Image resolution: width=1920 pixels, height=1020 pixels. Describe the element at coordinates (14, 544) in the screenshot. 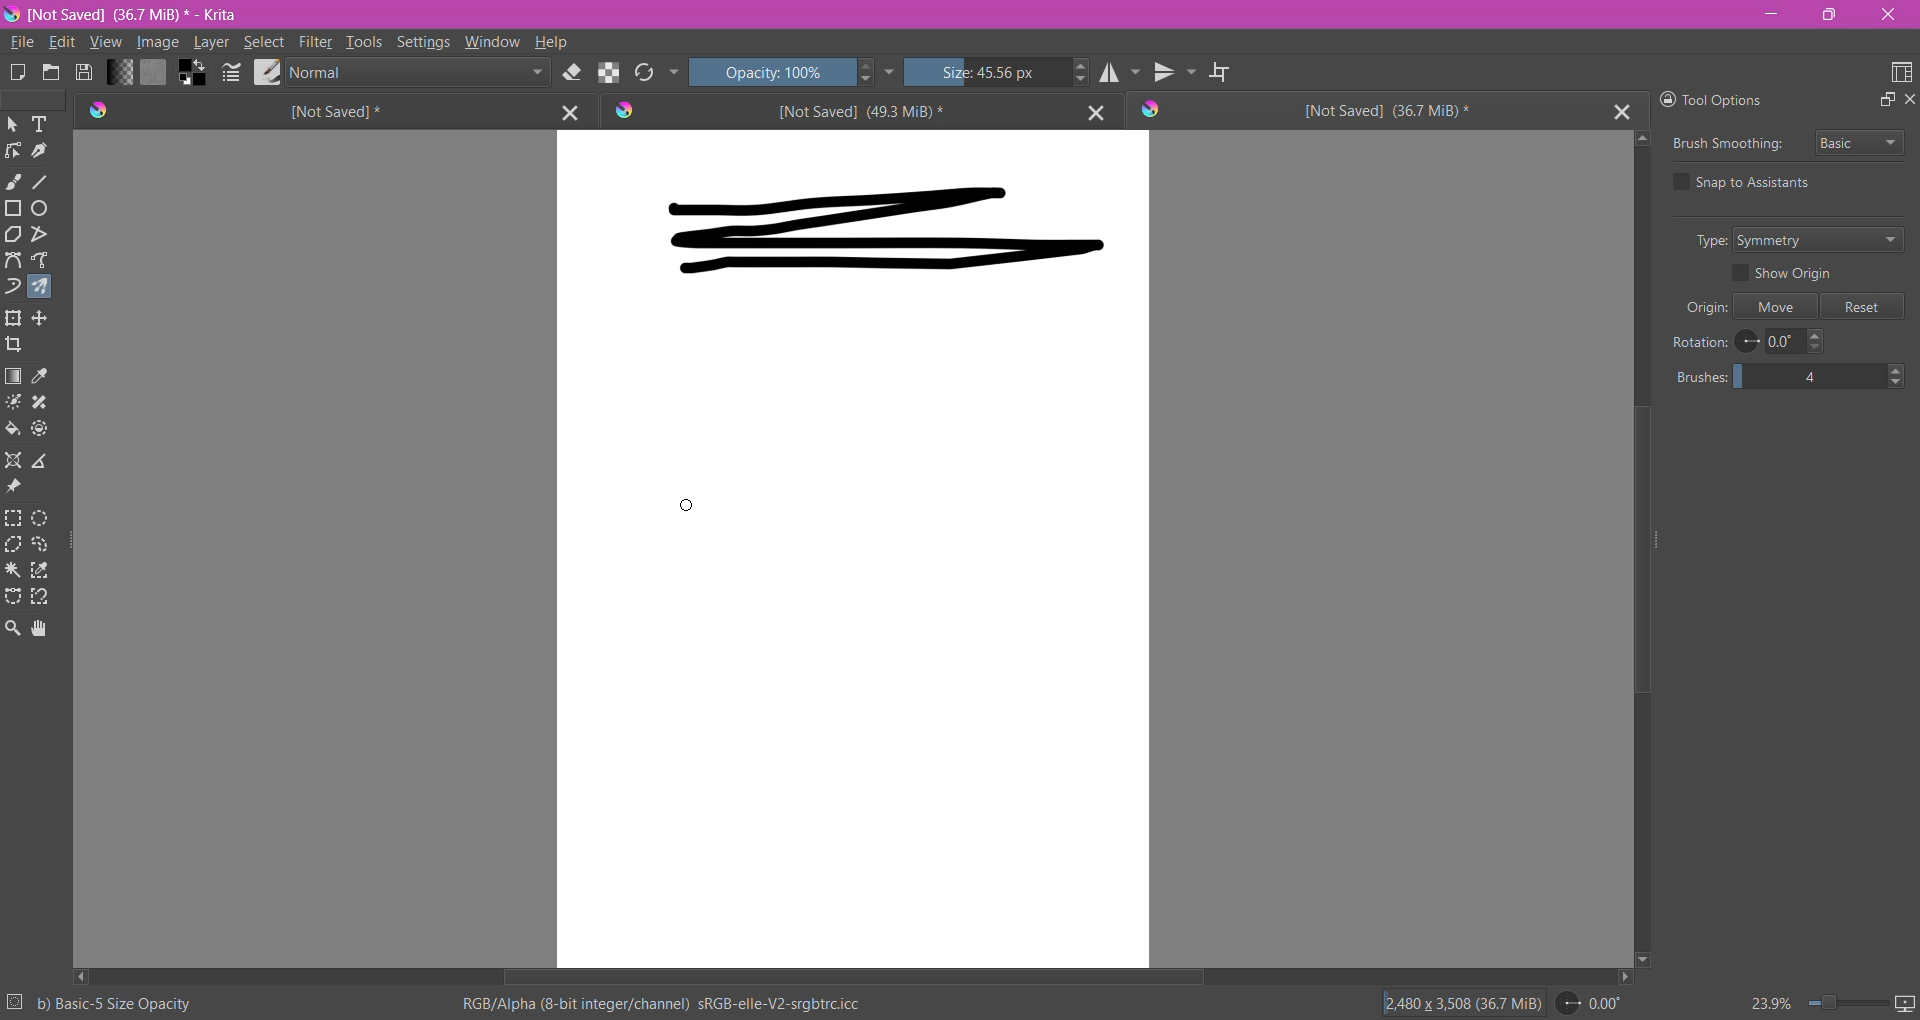

I see `Polygonal Selection Tool` at that location.